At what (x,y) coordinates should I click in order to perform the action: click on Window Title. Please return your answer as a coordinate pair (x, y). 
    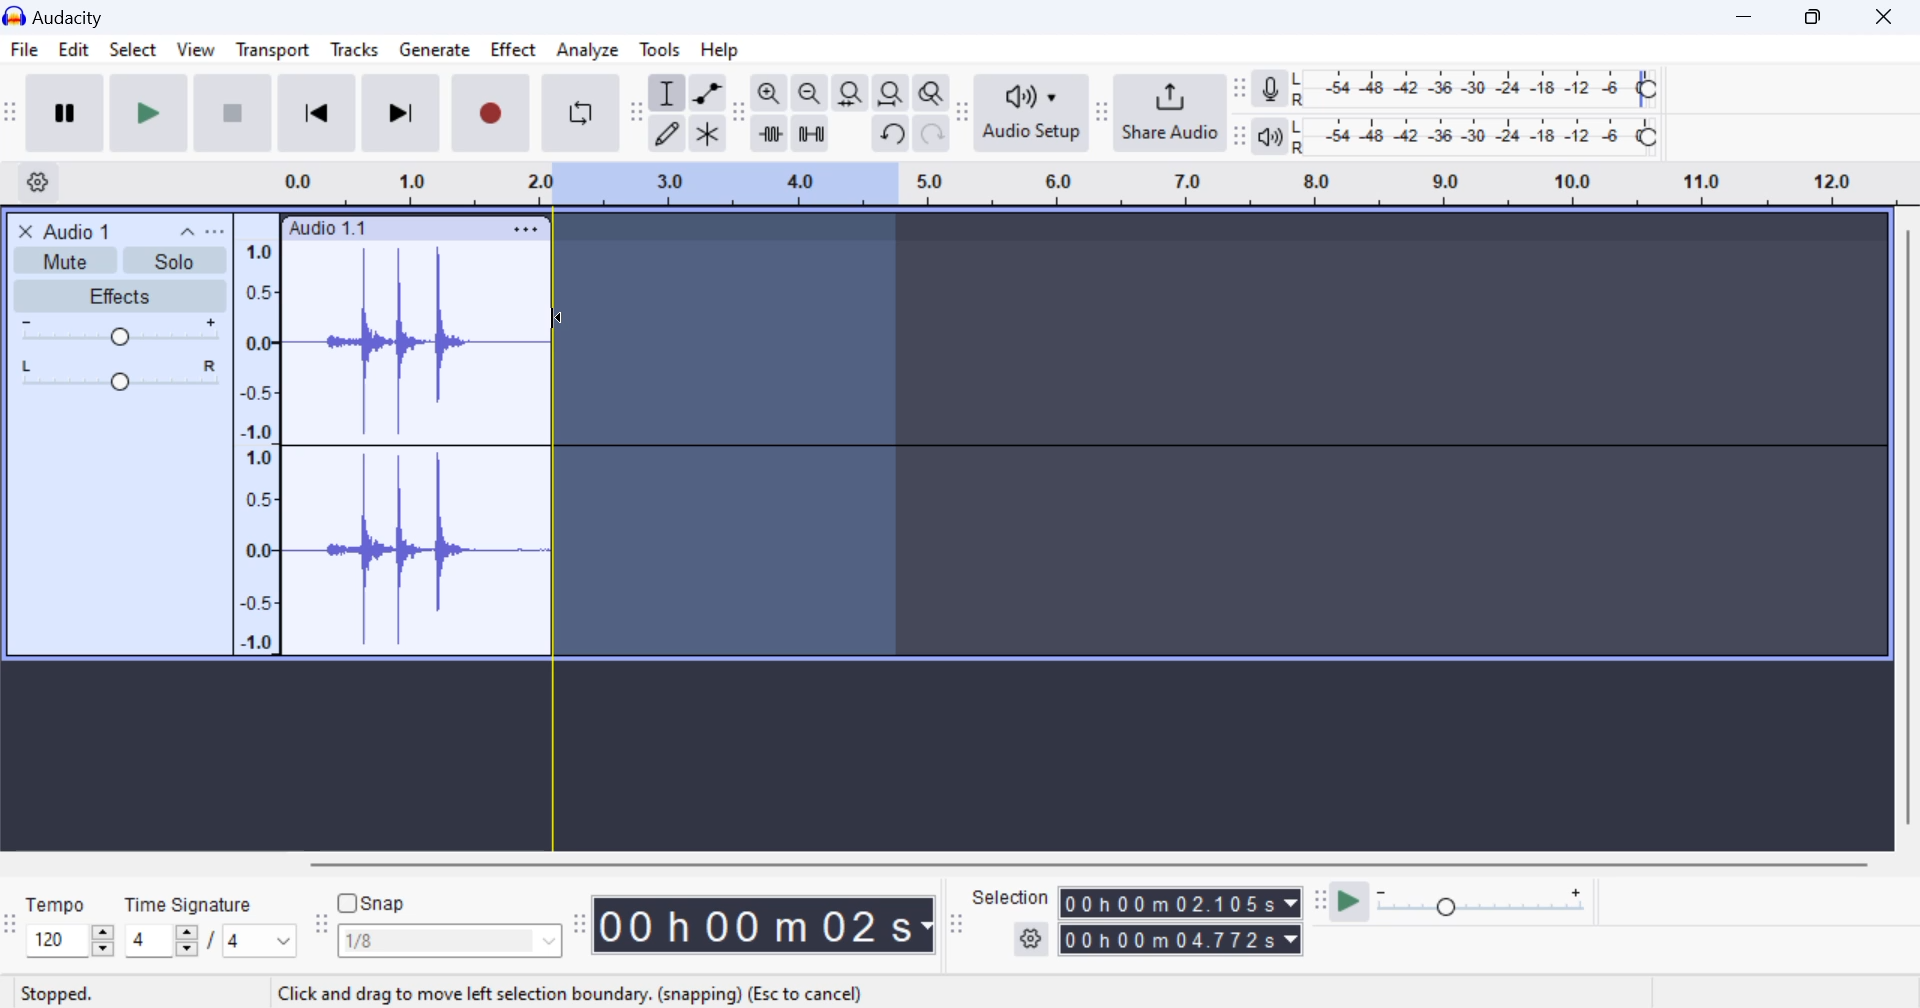
    Looking at the image, I should click on (64, 16).